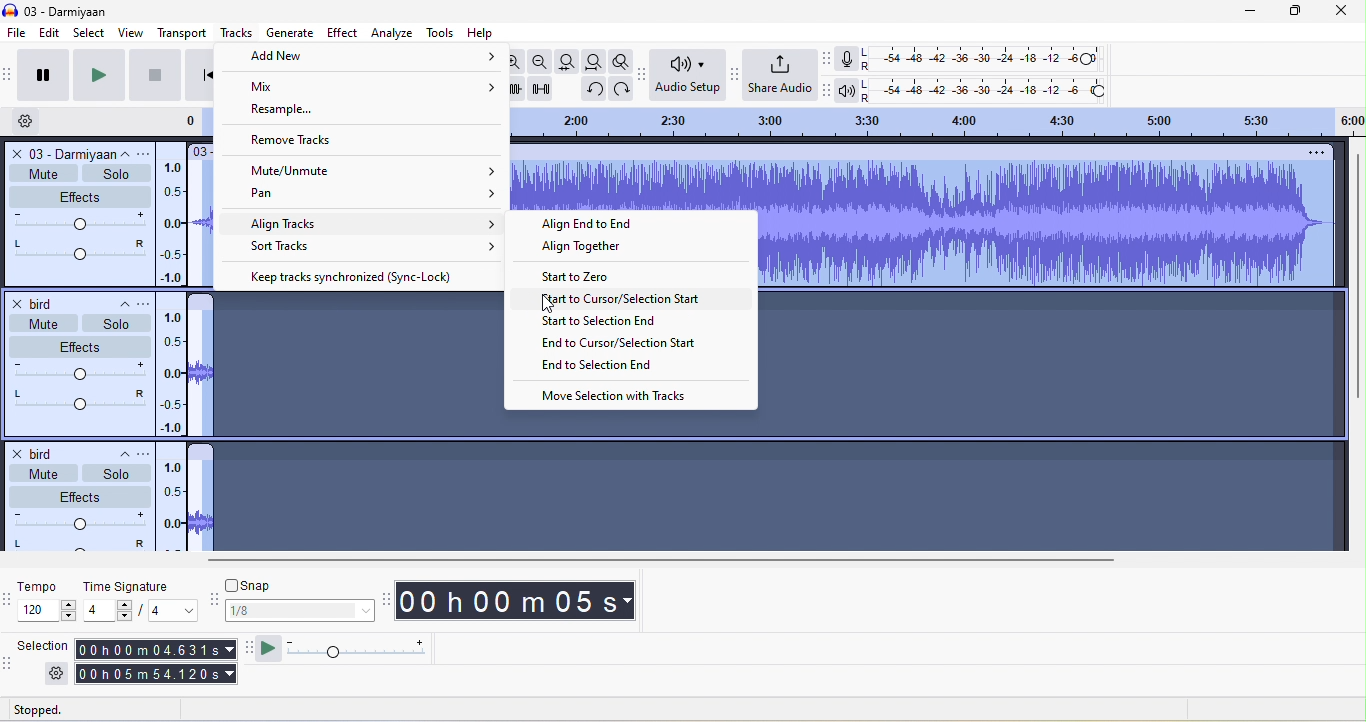  I want to click on effect, so click(341, 34).